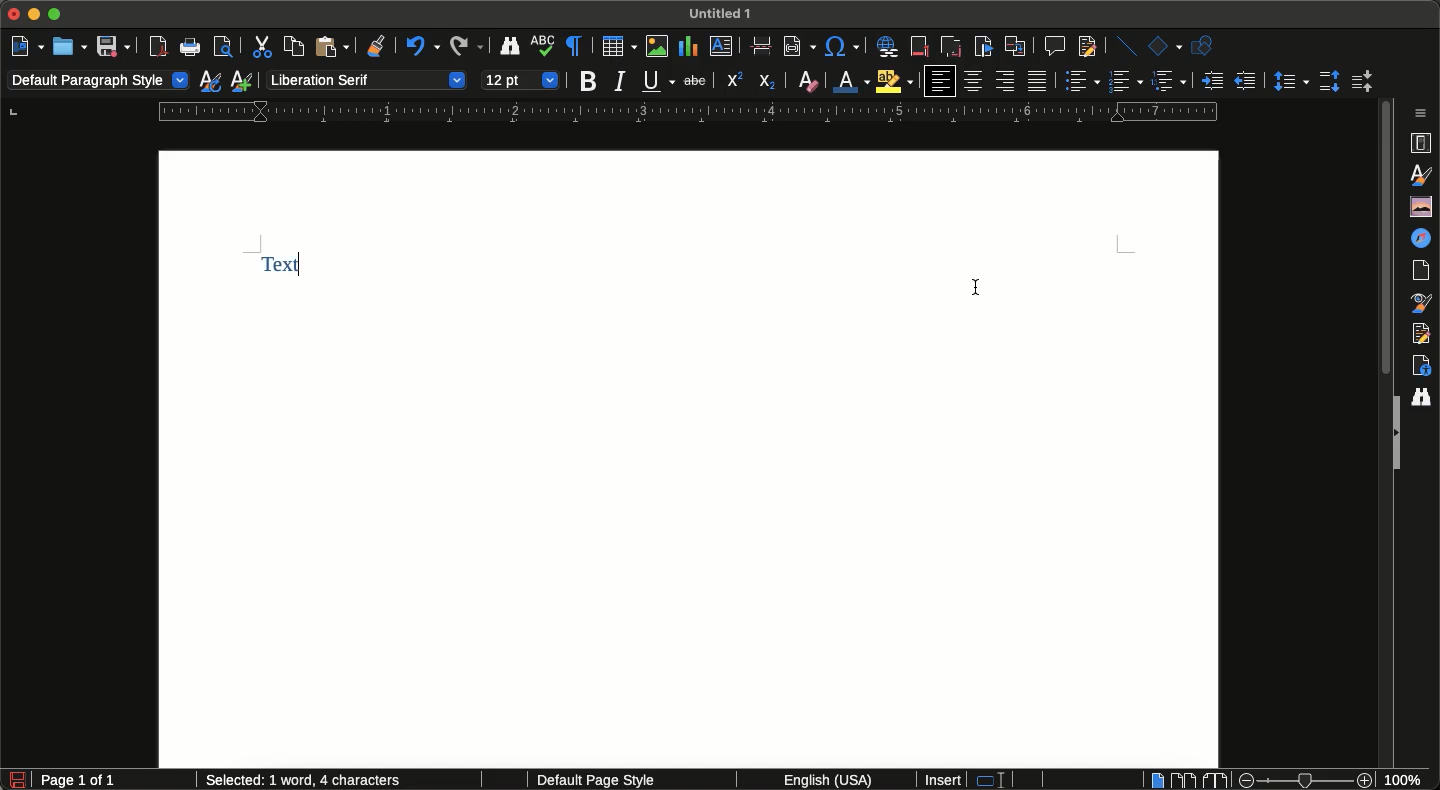  I want to click on Save, so click(113, 46).